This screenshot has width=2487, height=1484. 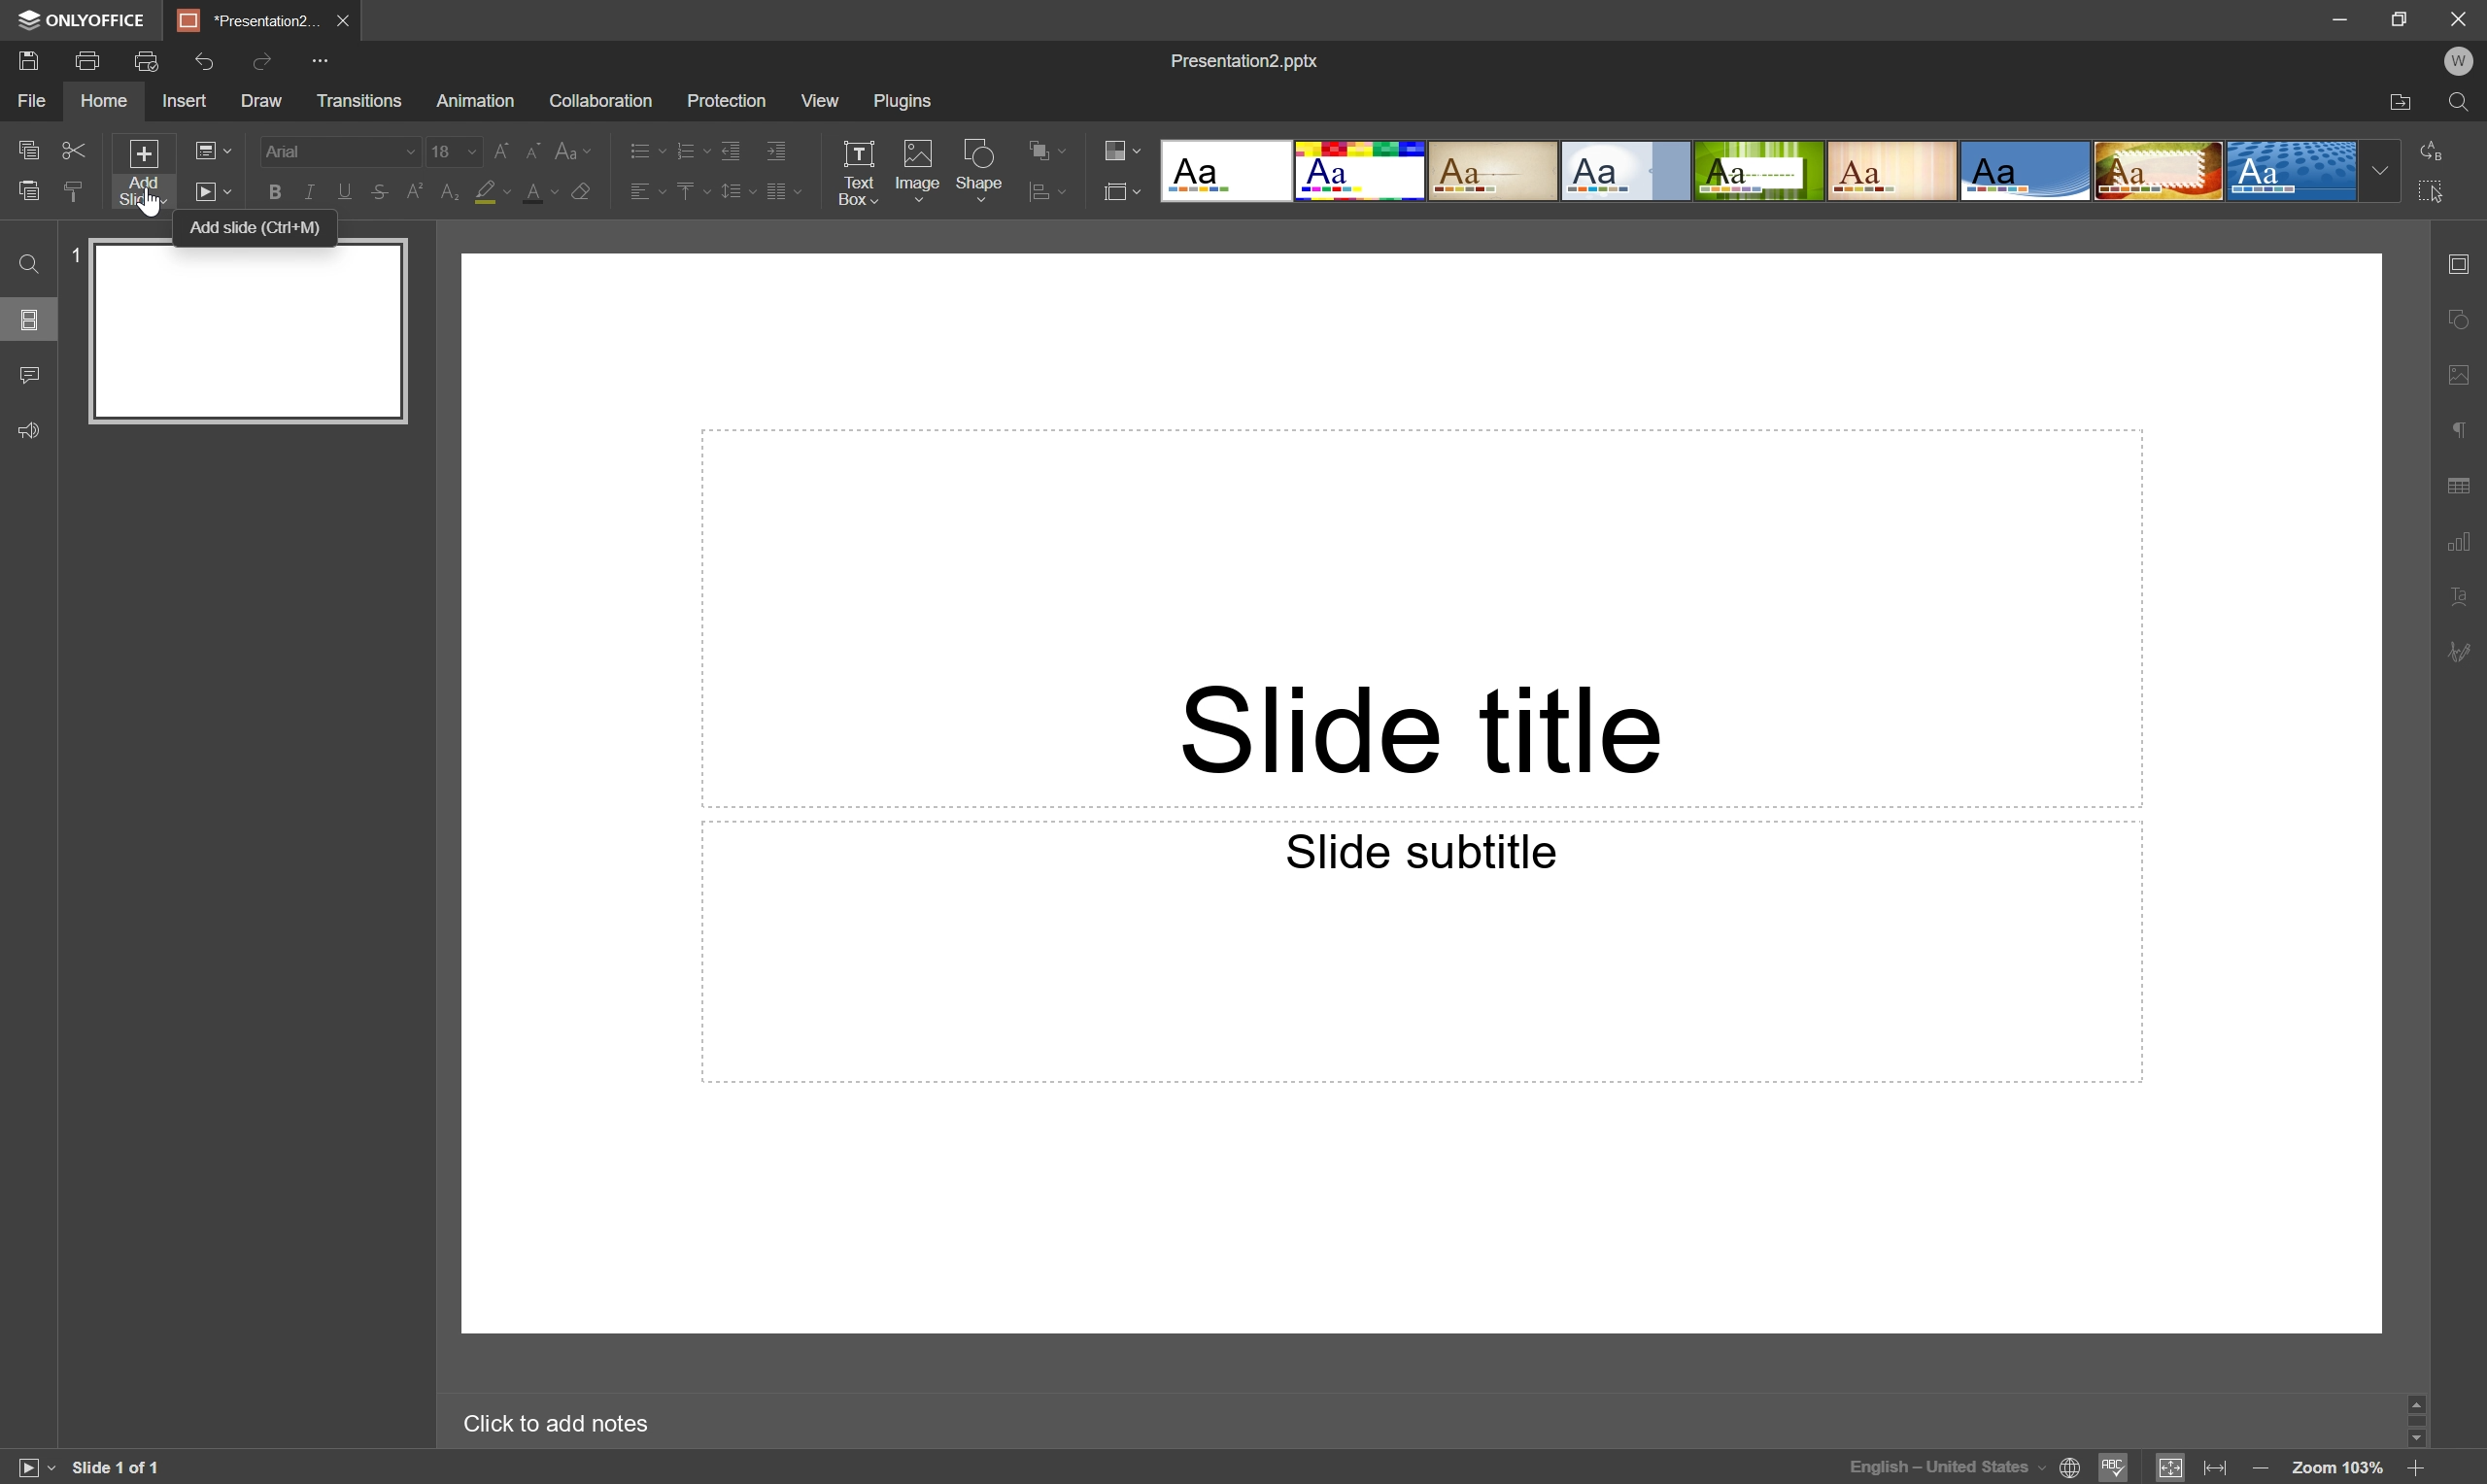 I want to click on Insert columns, so click(x=784, y=193).